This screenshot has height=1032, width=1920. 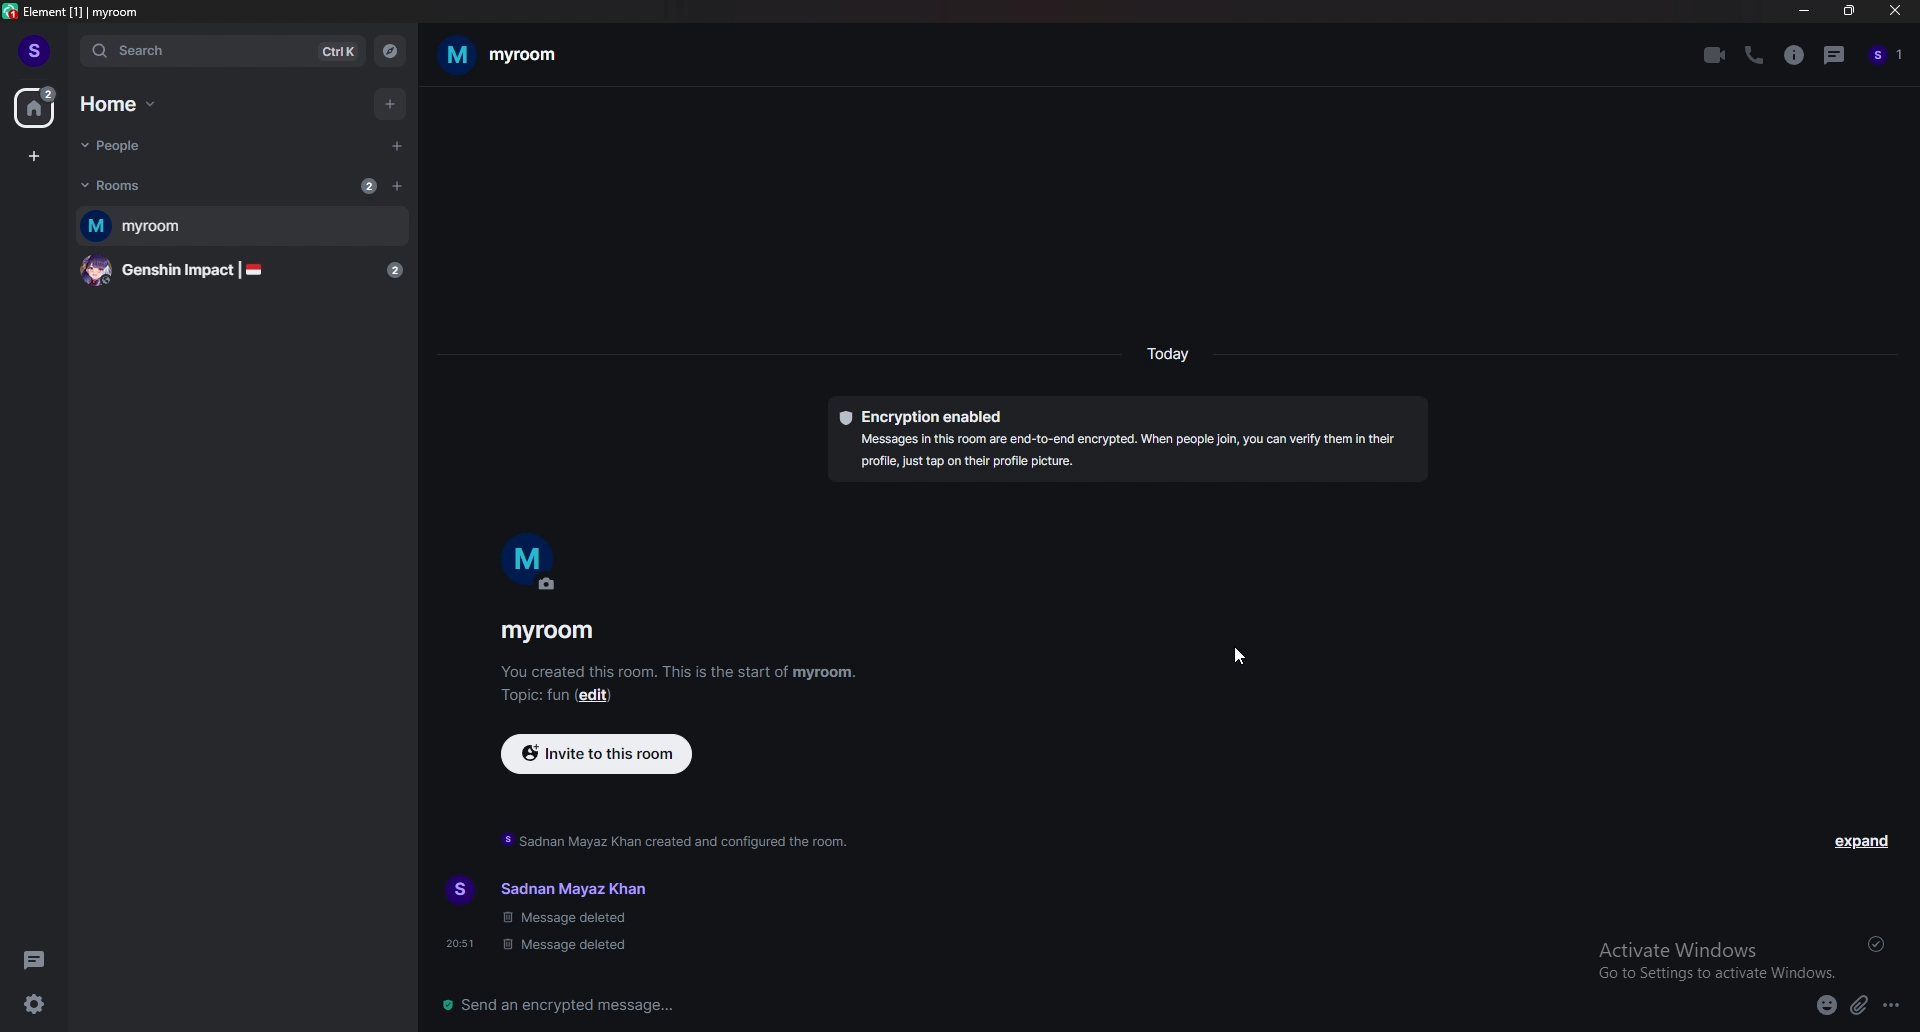 What do you see at coordinates (1825, 1007) in the screenshot?
I see `emoji` at bounding box center [1825, 1007].